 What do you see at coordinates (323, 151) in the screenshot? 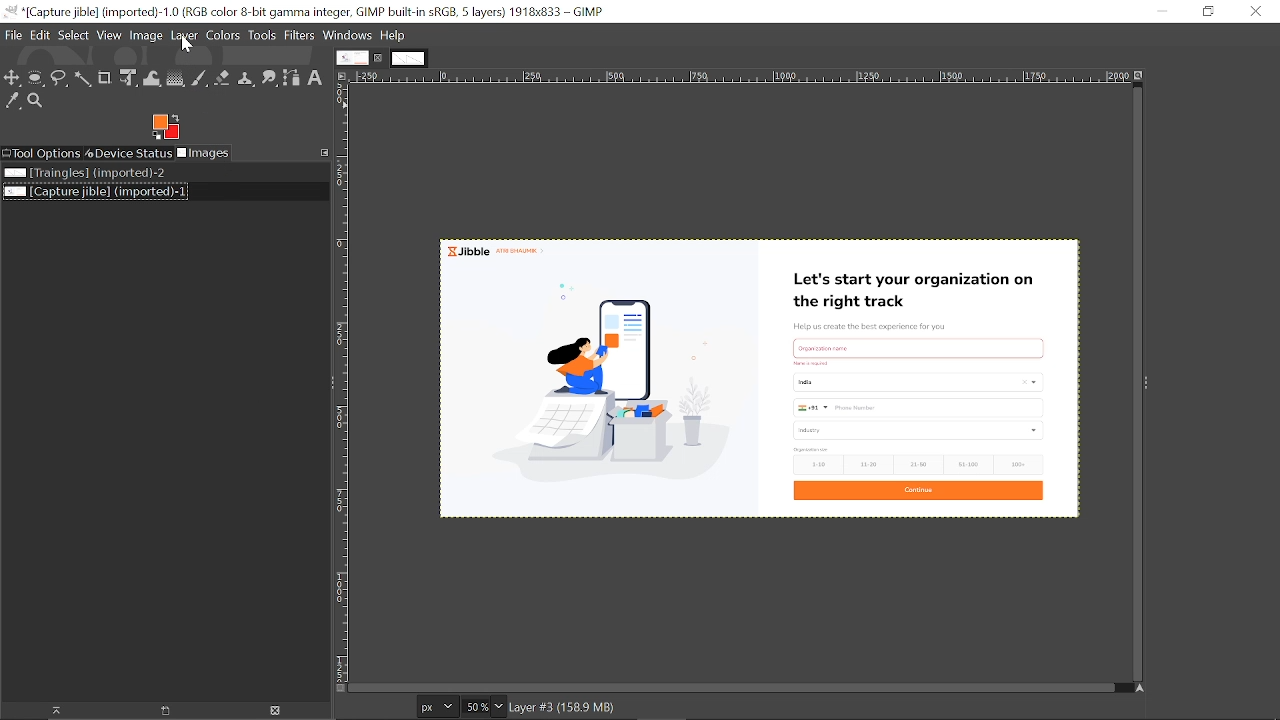
I see `Configure this tab` at bounding box center [323, 151].